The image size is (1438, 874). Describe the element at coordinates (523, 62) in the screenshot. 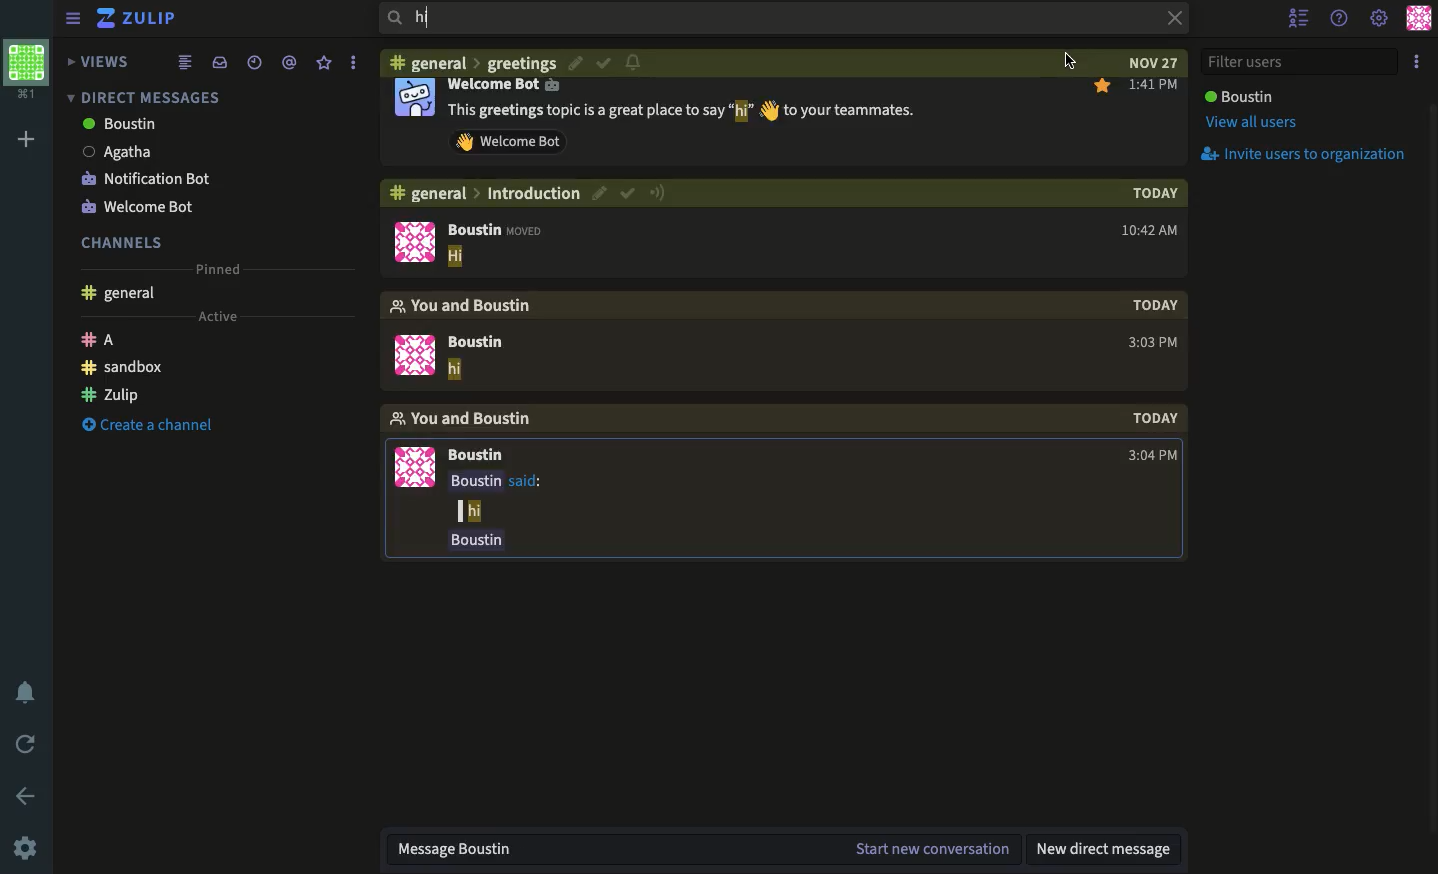

I see `greetings` at that location.